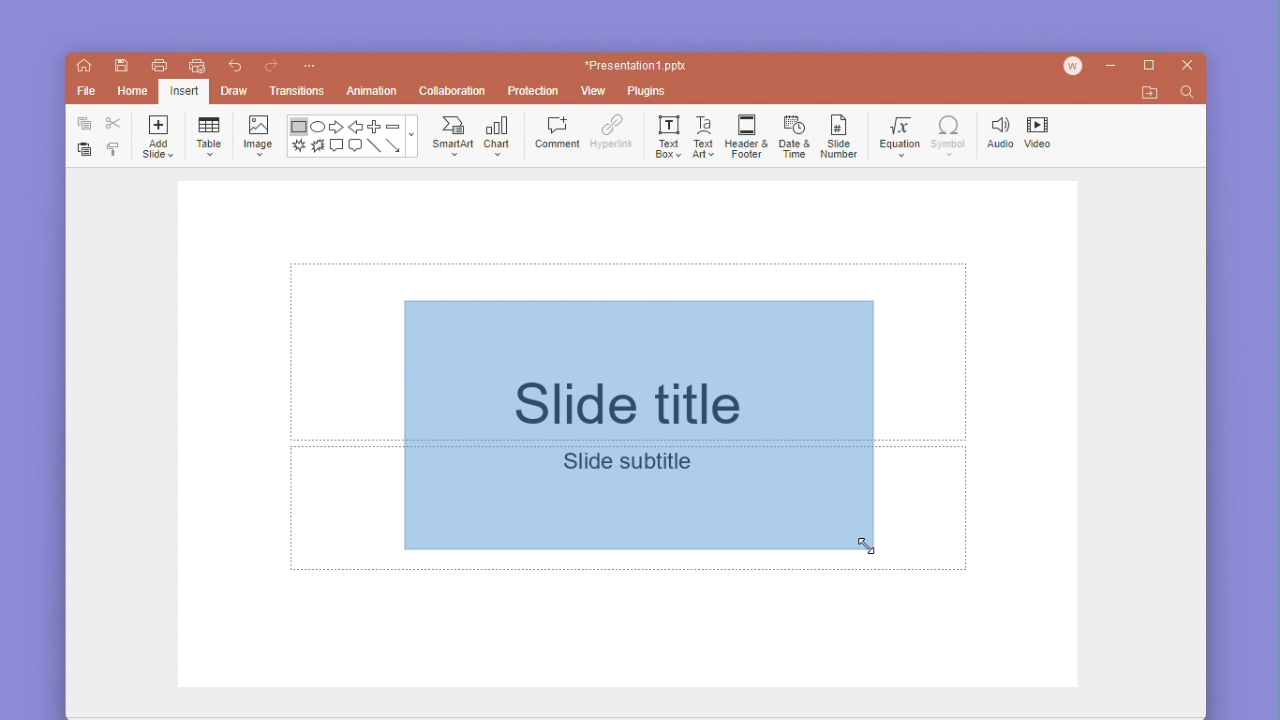 The image size is (1280, 720). I want to click on chat, so click(500, 134).